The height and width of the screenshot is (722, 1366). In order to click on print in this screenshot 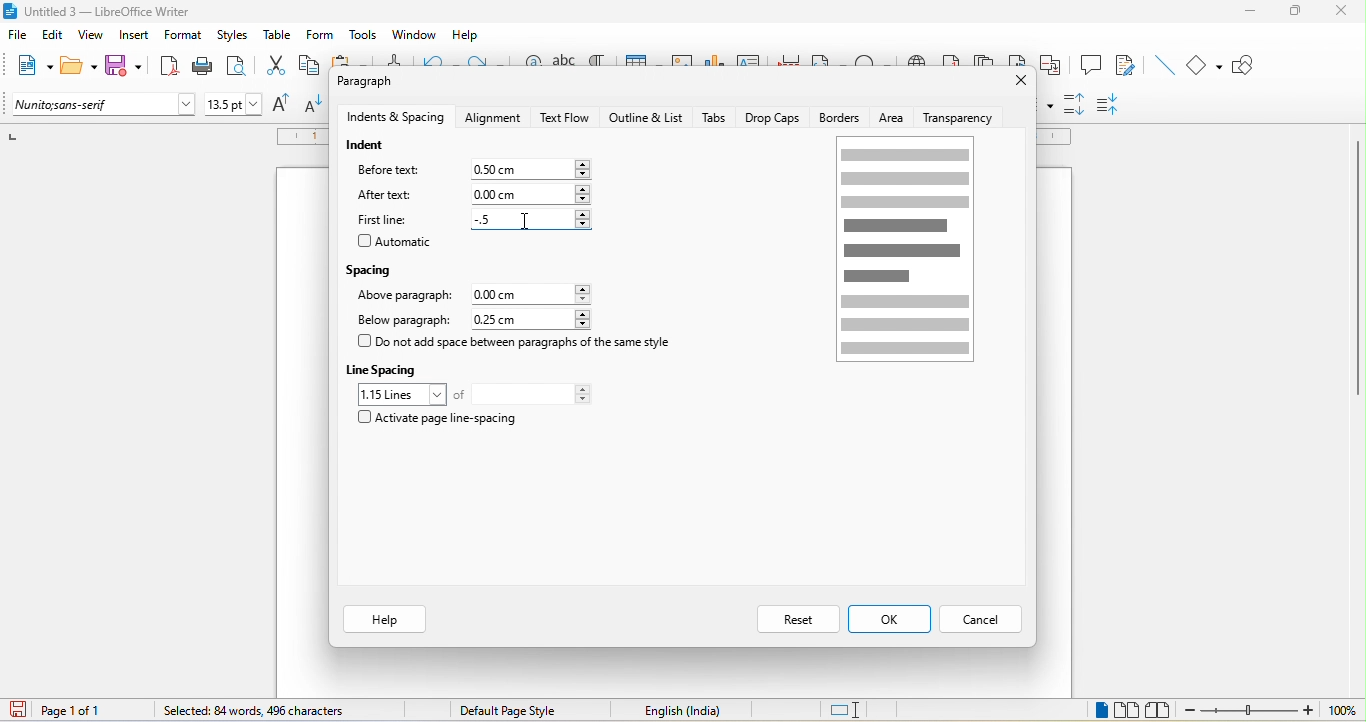, I will do `click(203, 67)`.